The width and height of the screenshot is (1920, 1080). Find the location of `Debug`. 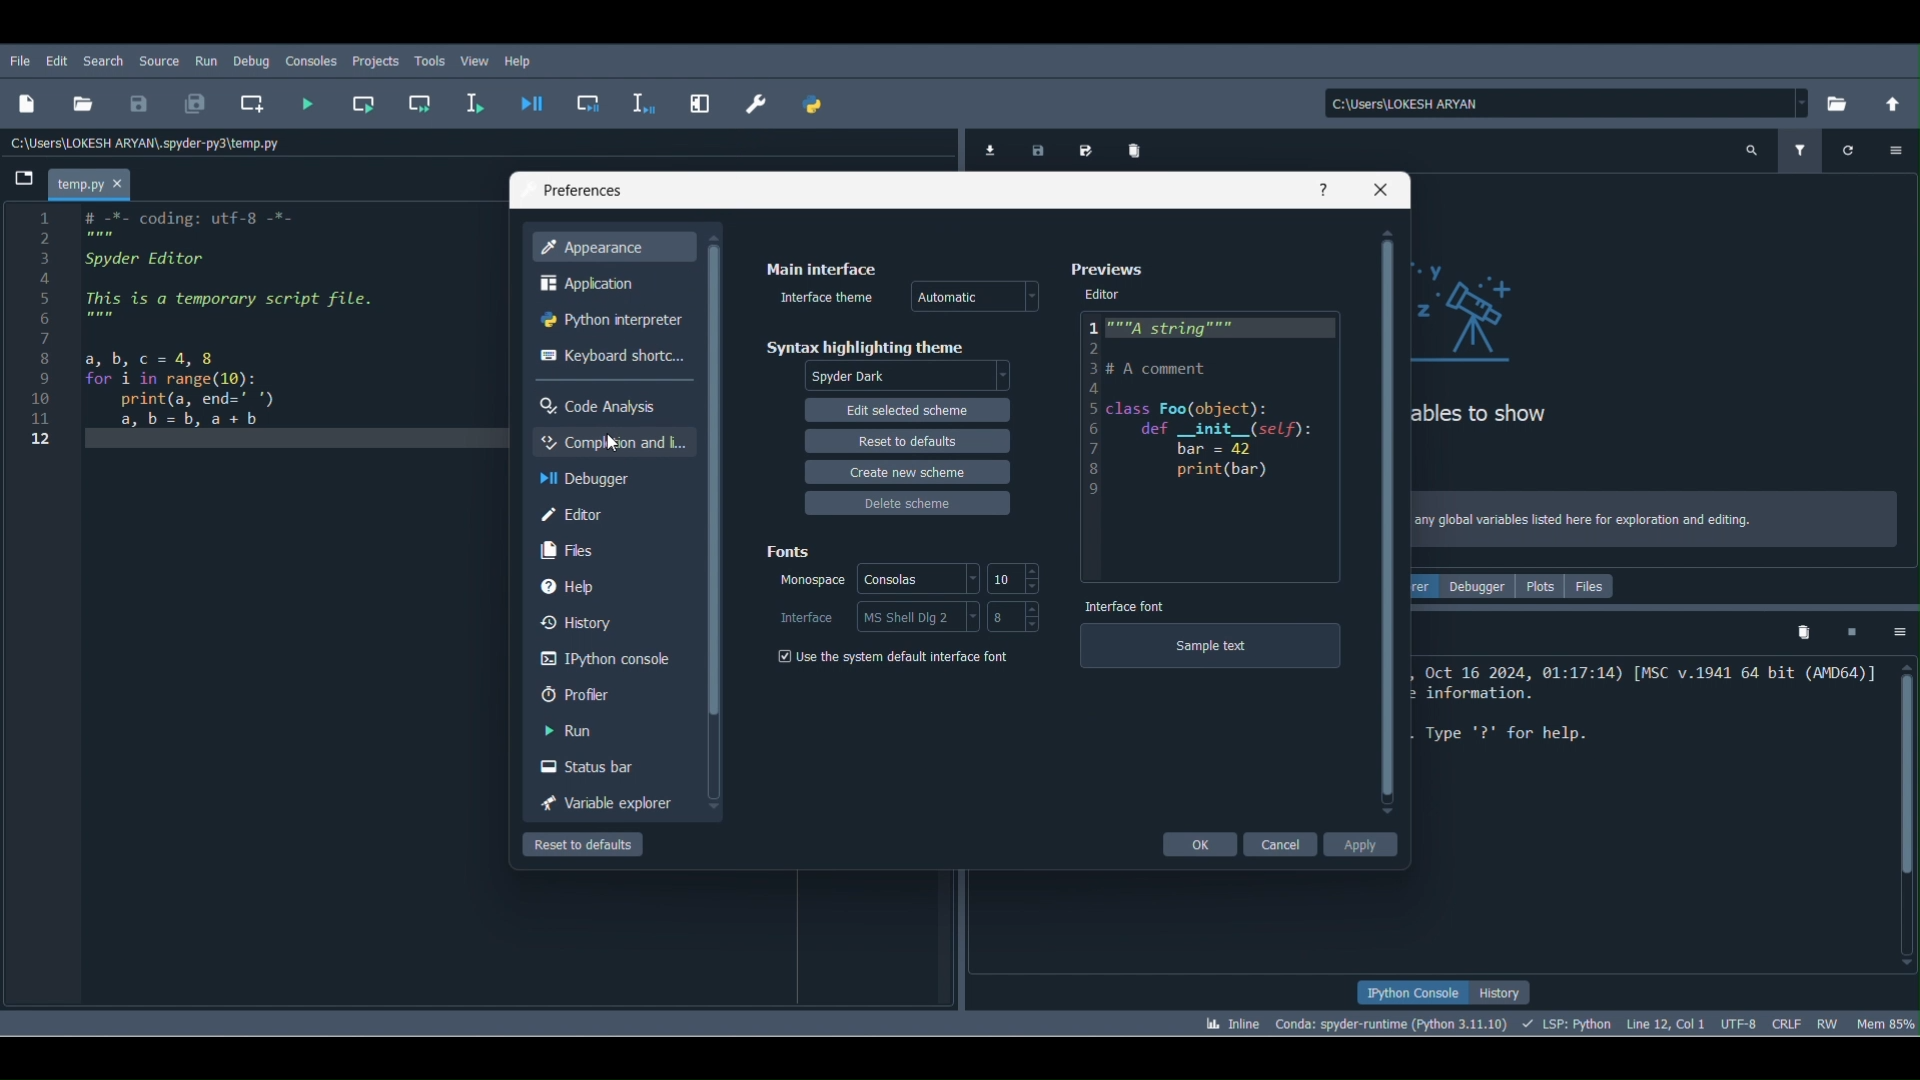

Debug is located at coordinates (252, 62).